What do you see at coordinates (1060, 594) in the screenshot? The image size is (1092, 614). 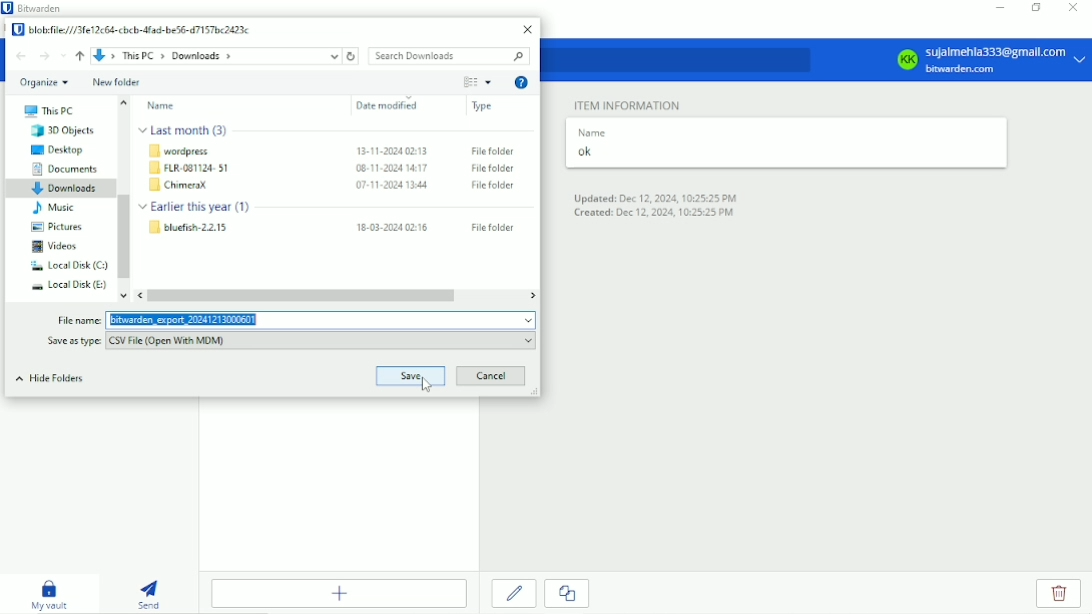 I see `Delete` at bounding box center [1060, 594].